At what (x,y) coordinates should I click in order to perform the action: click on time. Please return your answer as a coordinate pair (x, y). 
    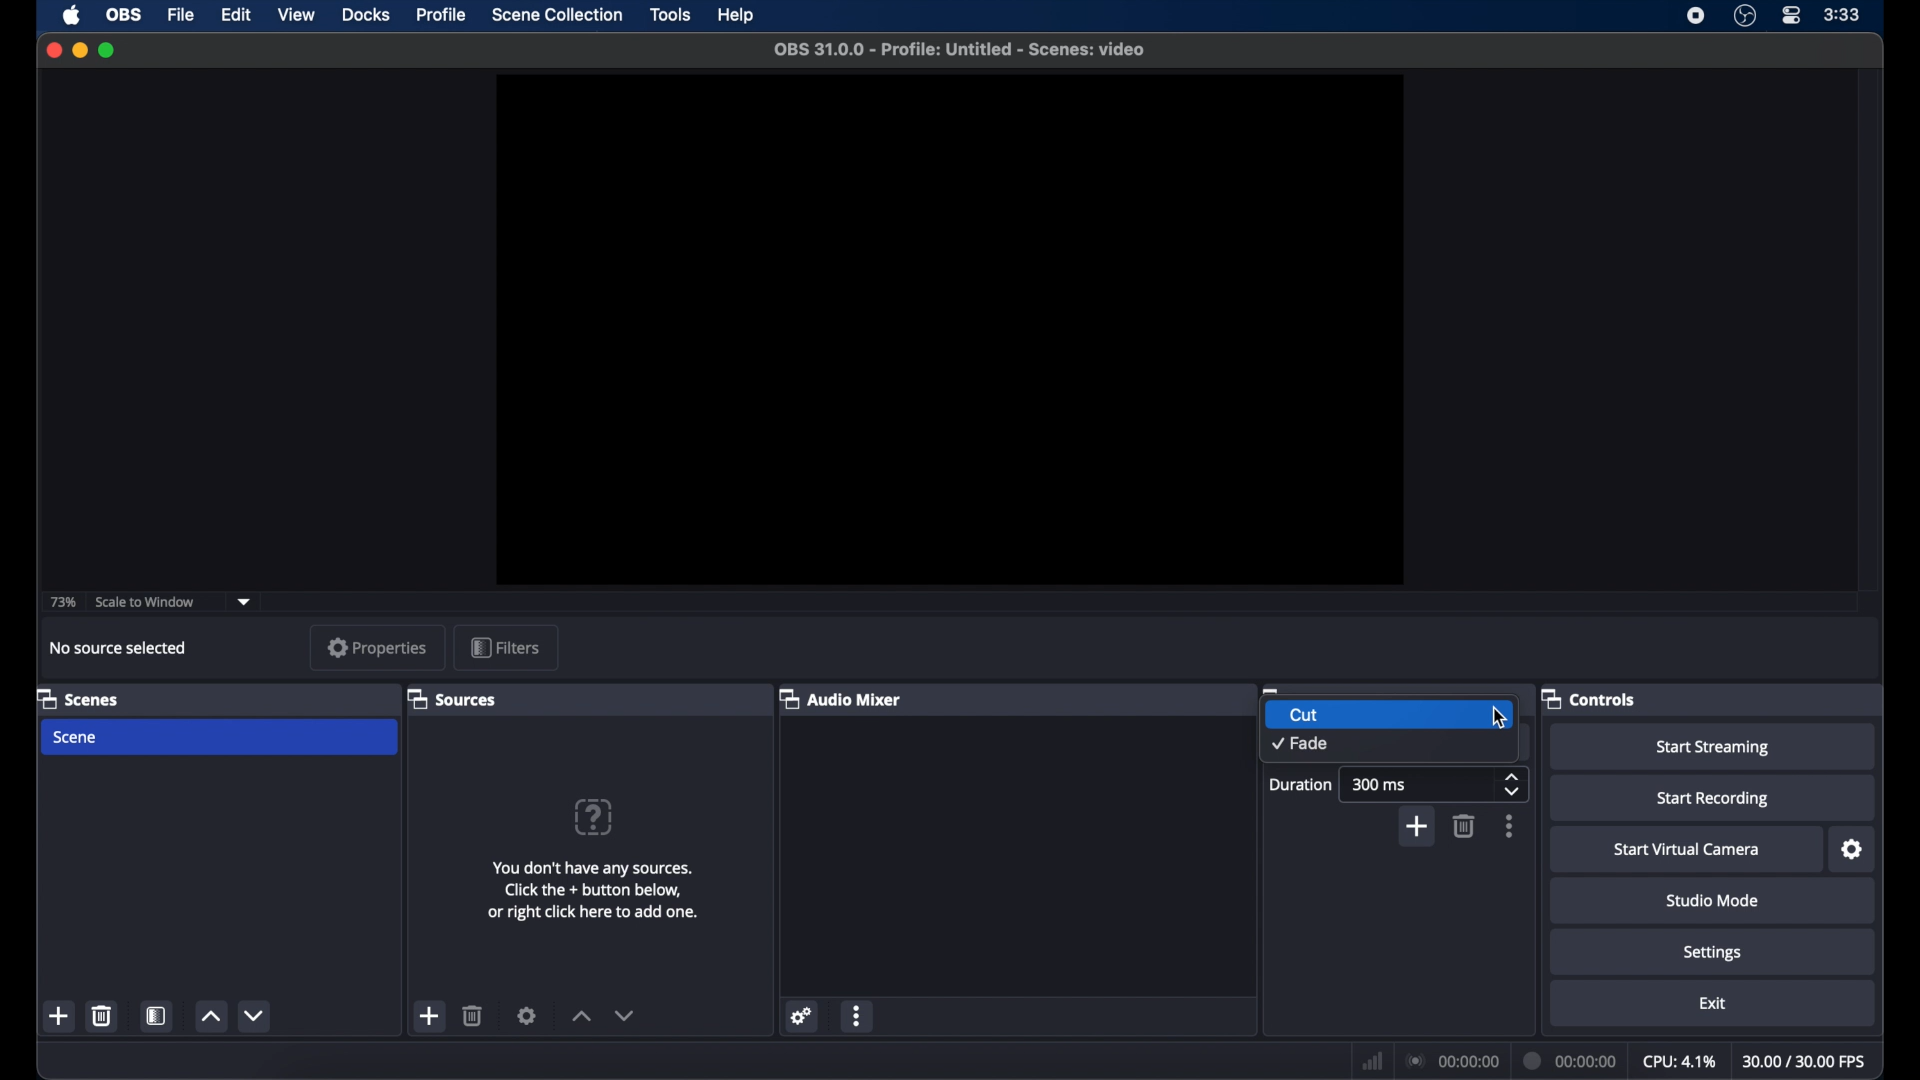
    Looking at the image, I should click on (1843, 14).